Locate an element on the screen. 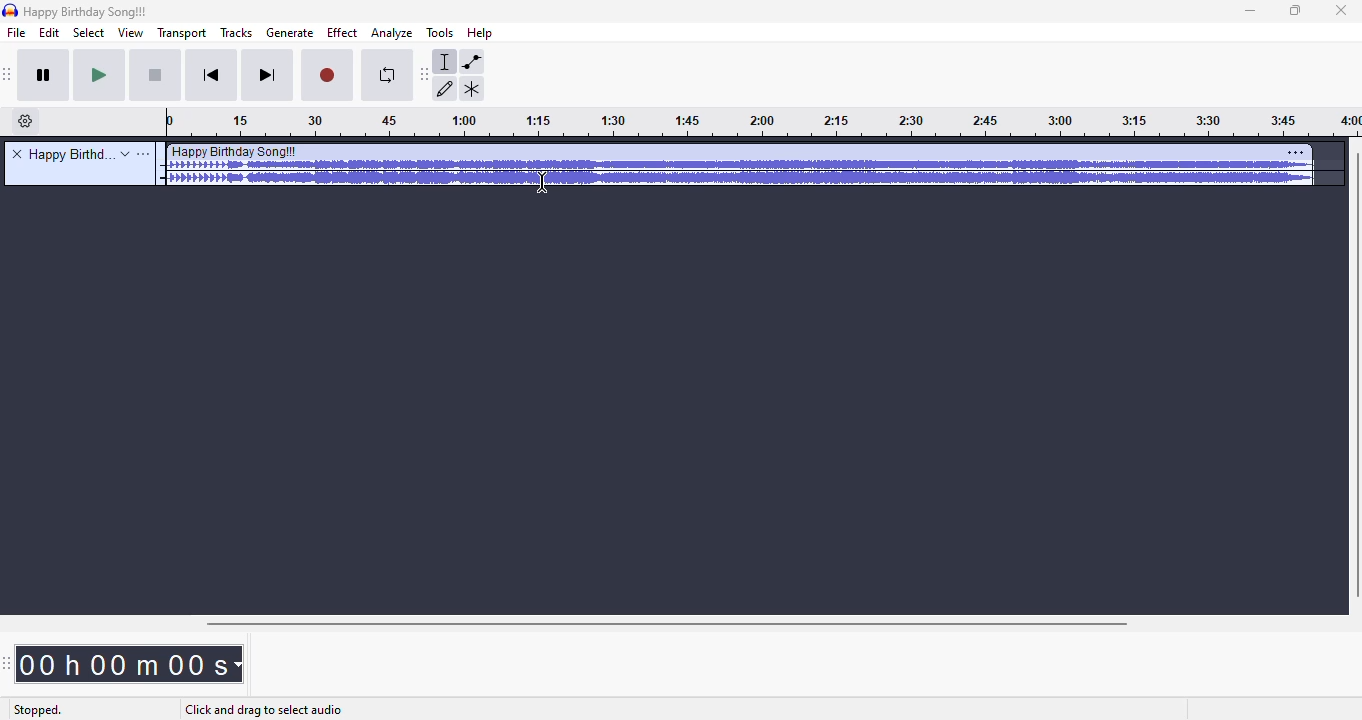 The image size is (1362, 720). maximize is located at coordinates (1296, 11).